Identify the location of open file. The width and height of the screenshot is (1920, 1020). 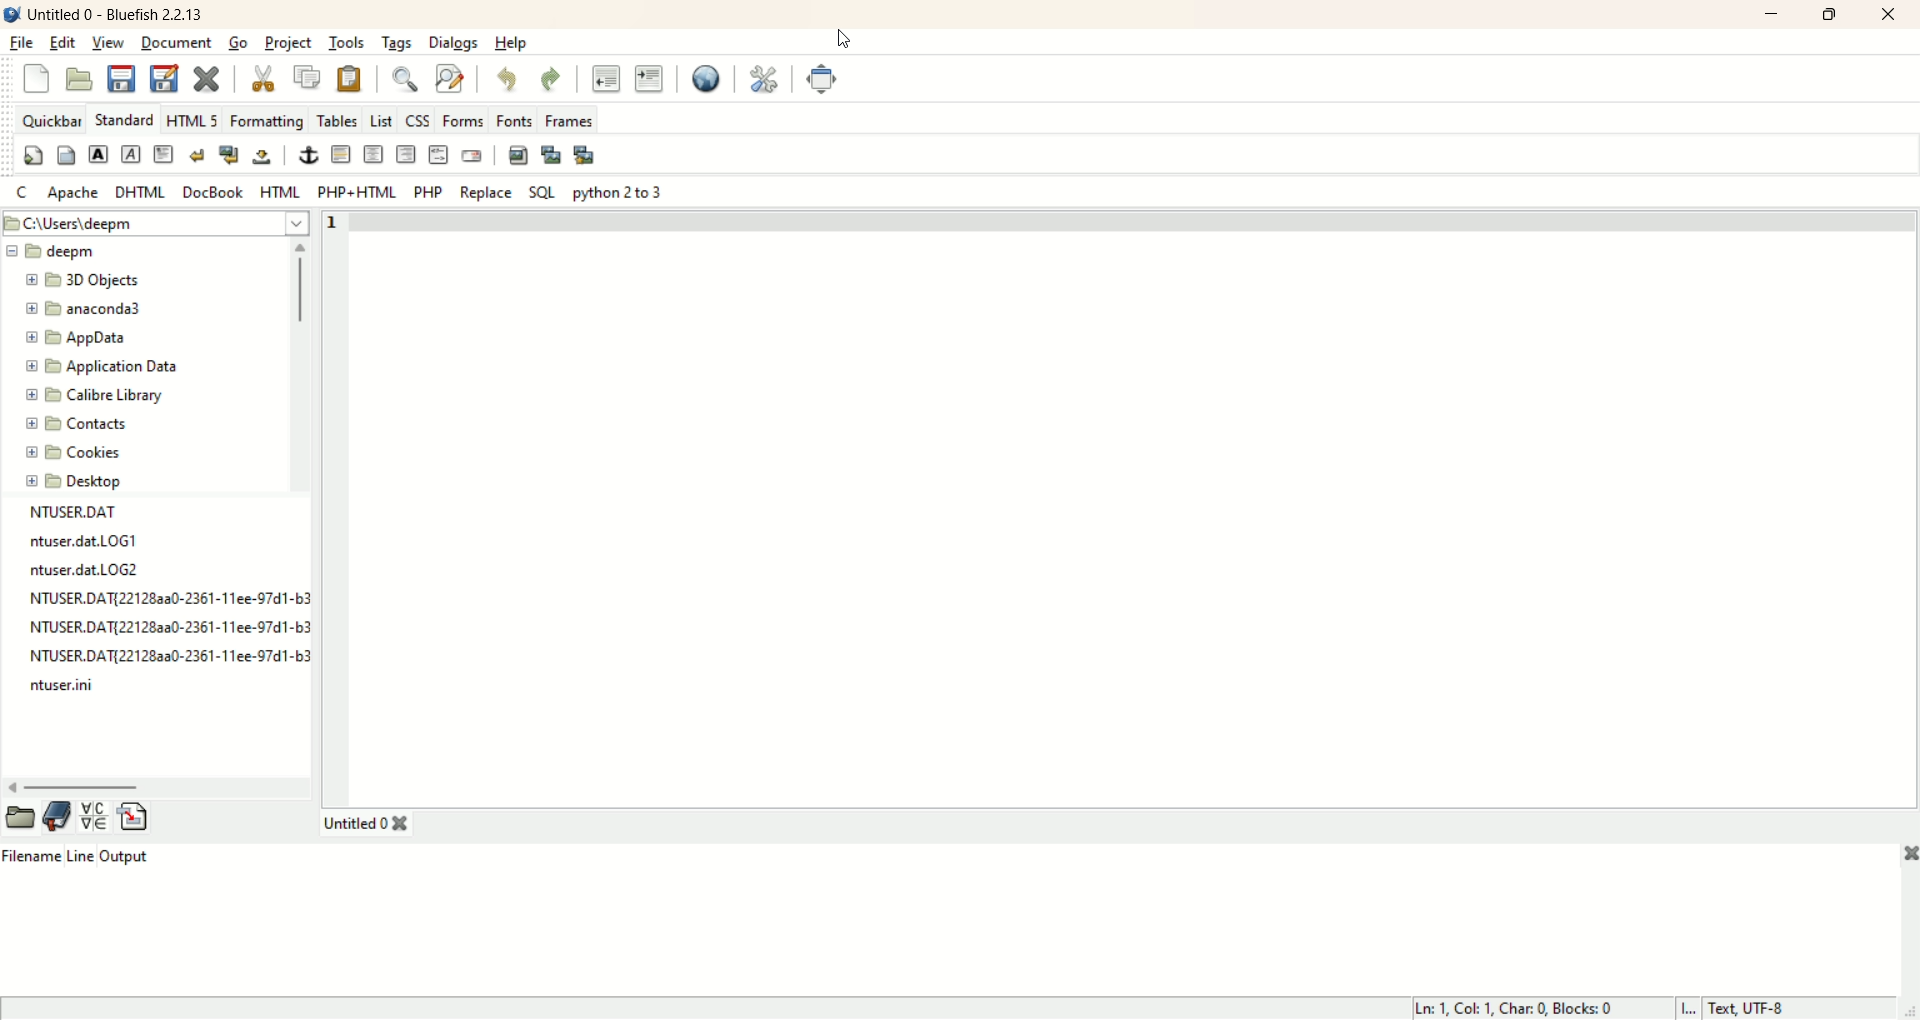
(16, 816).